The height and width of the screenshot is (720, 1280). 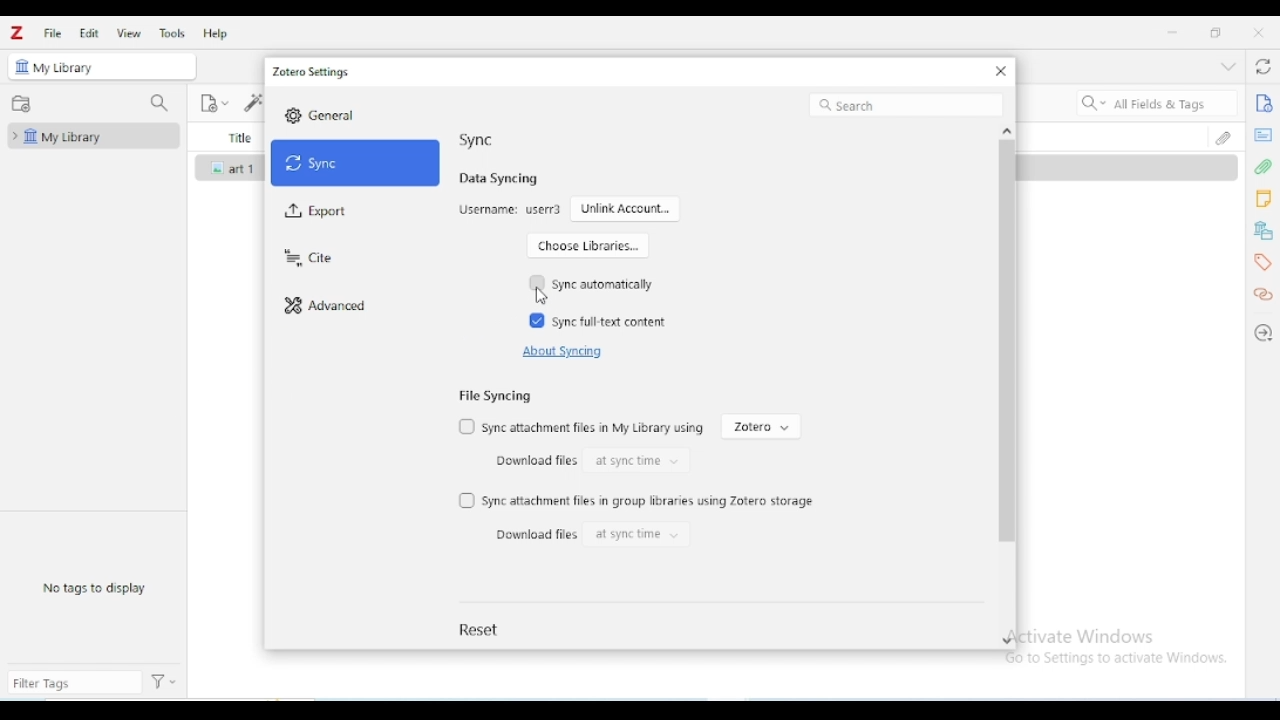 I want to click on no tags to display, so click(x=94, y=587).